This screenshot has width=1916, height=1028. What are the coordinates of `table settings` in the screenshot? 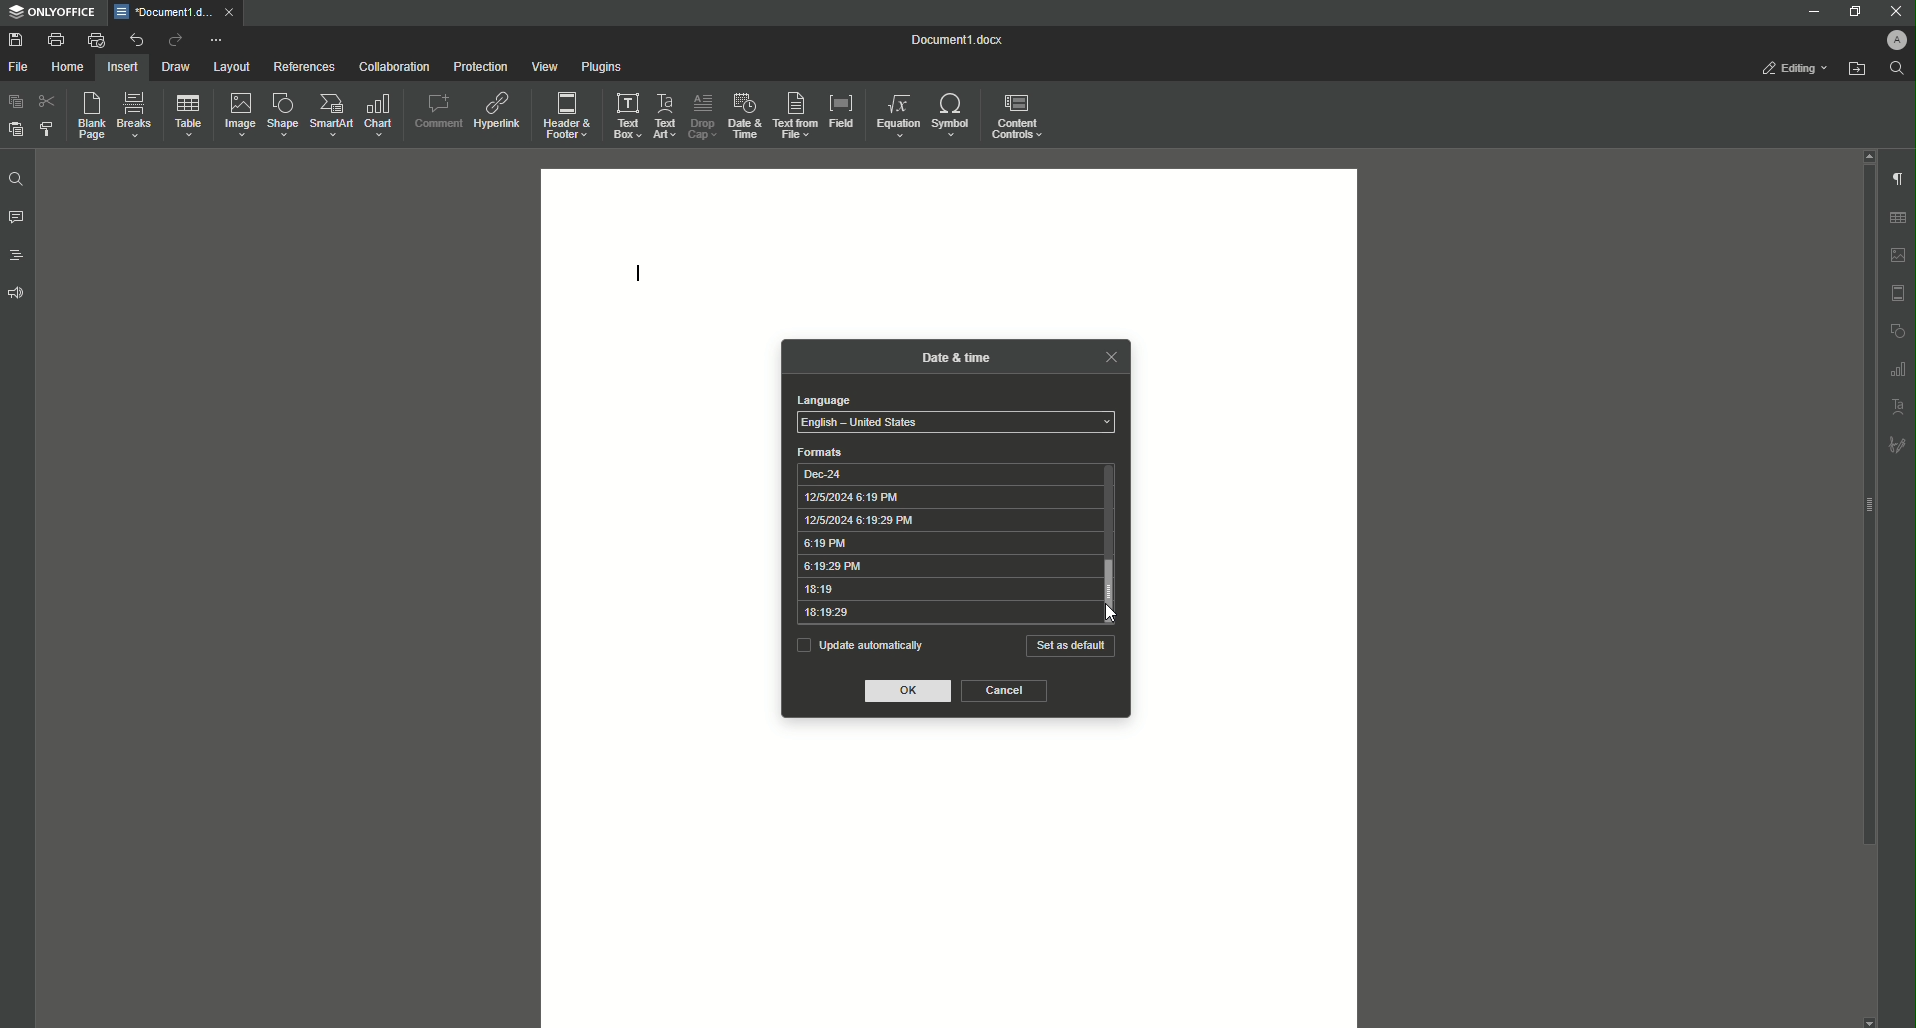 It's located at (1897, 218).